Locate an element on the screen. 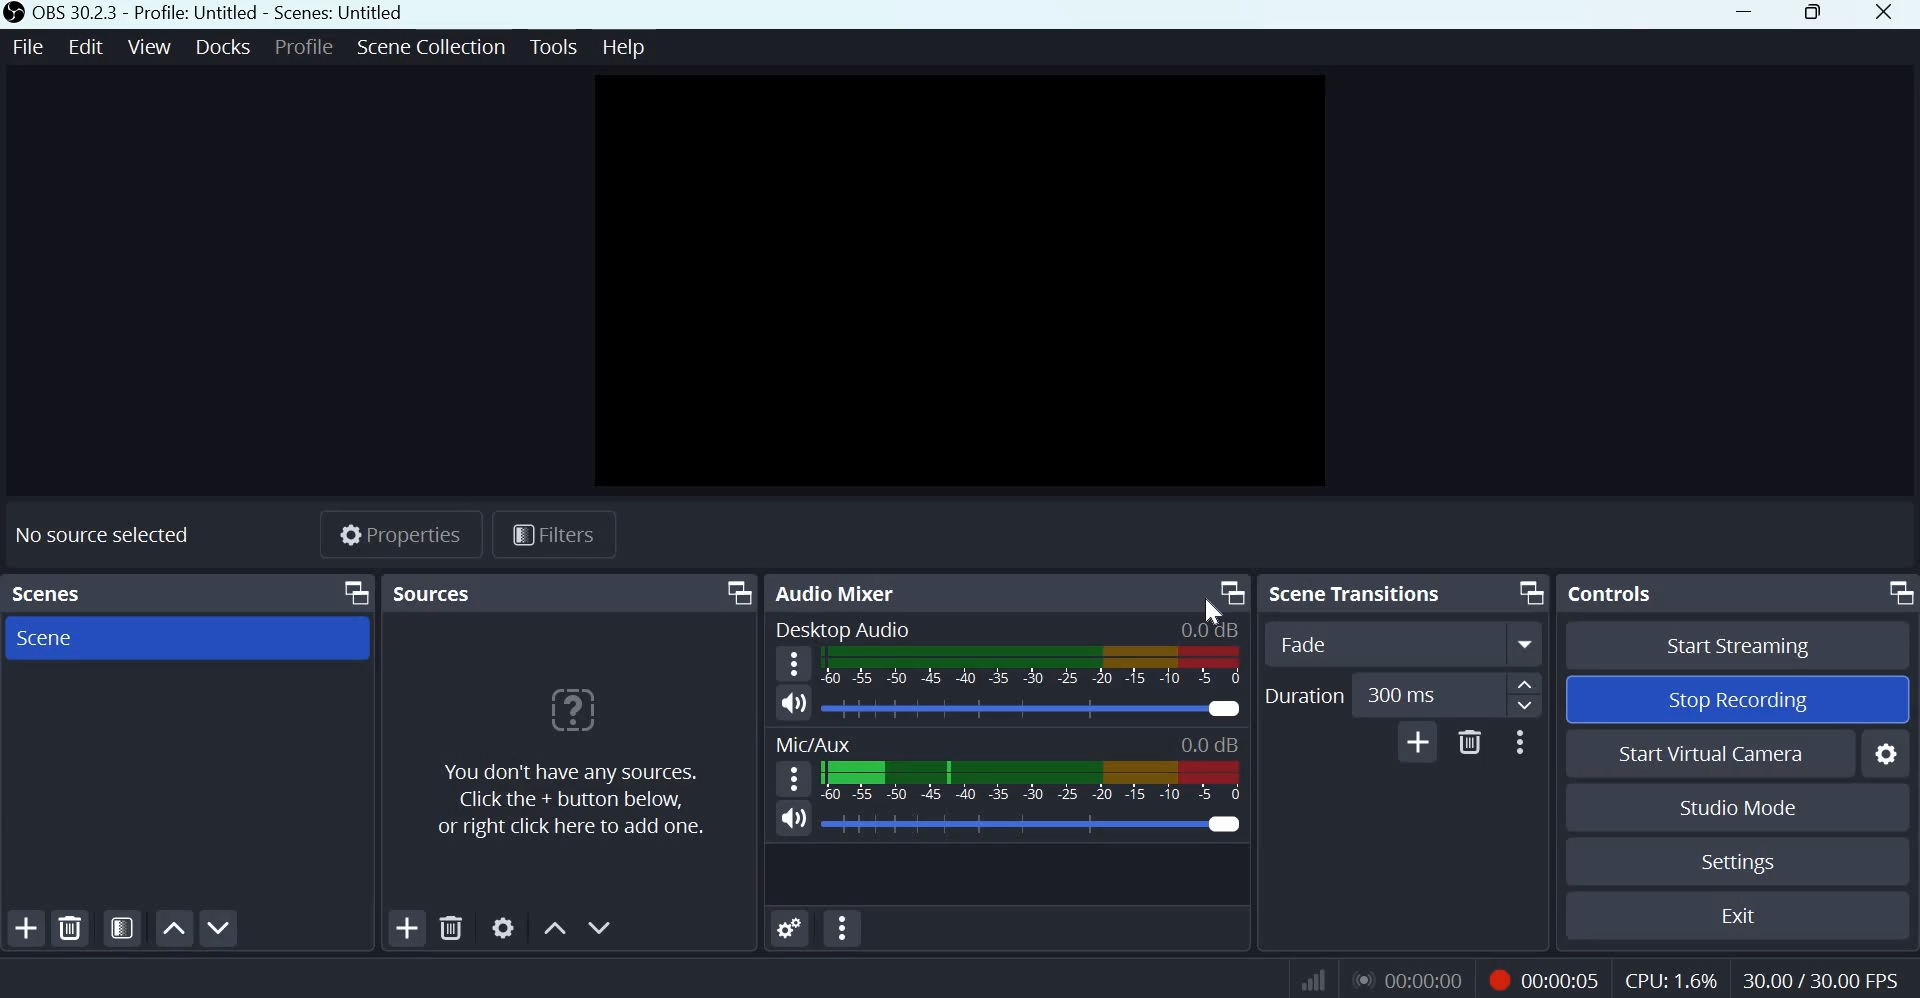 This screenshot has height=998, width=1920. Restore is located at coordinates (1812, 15).